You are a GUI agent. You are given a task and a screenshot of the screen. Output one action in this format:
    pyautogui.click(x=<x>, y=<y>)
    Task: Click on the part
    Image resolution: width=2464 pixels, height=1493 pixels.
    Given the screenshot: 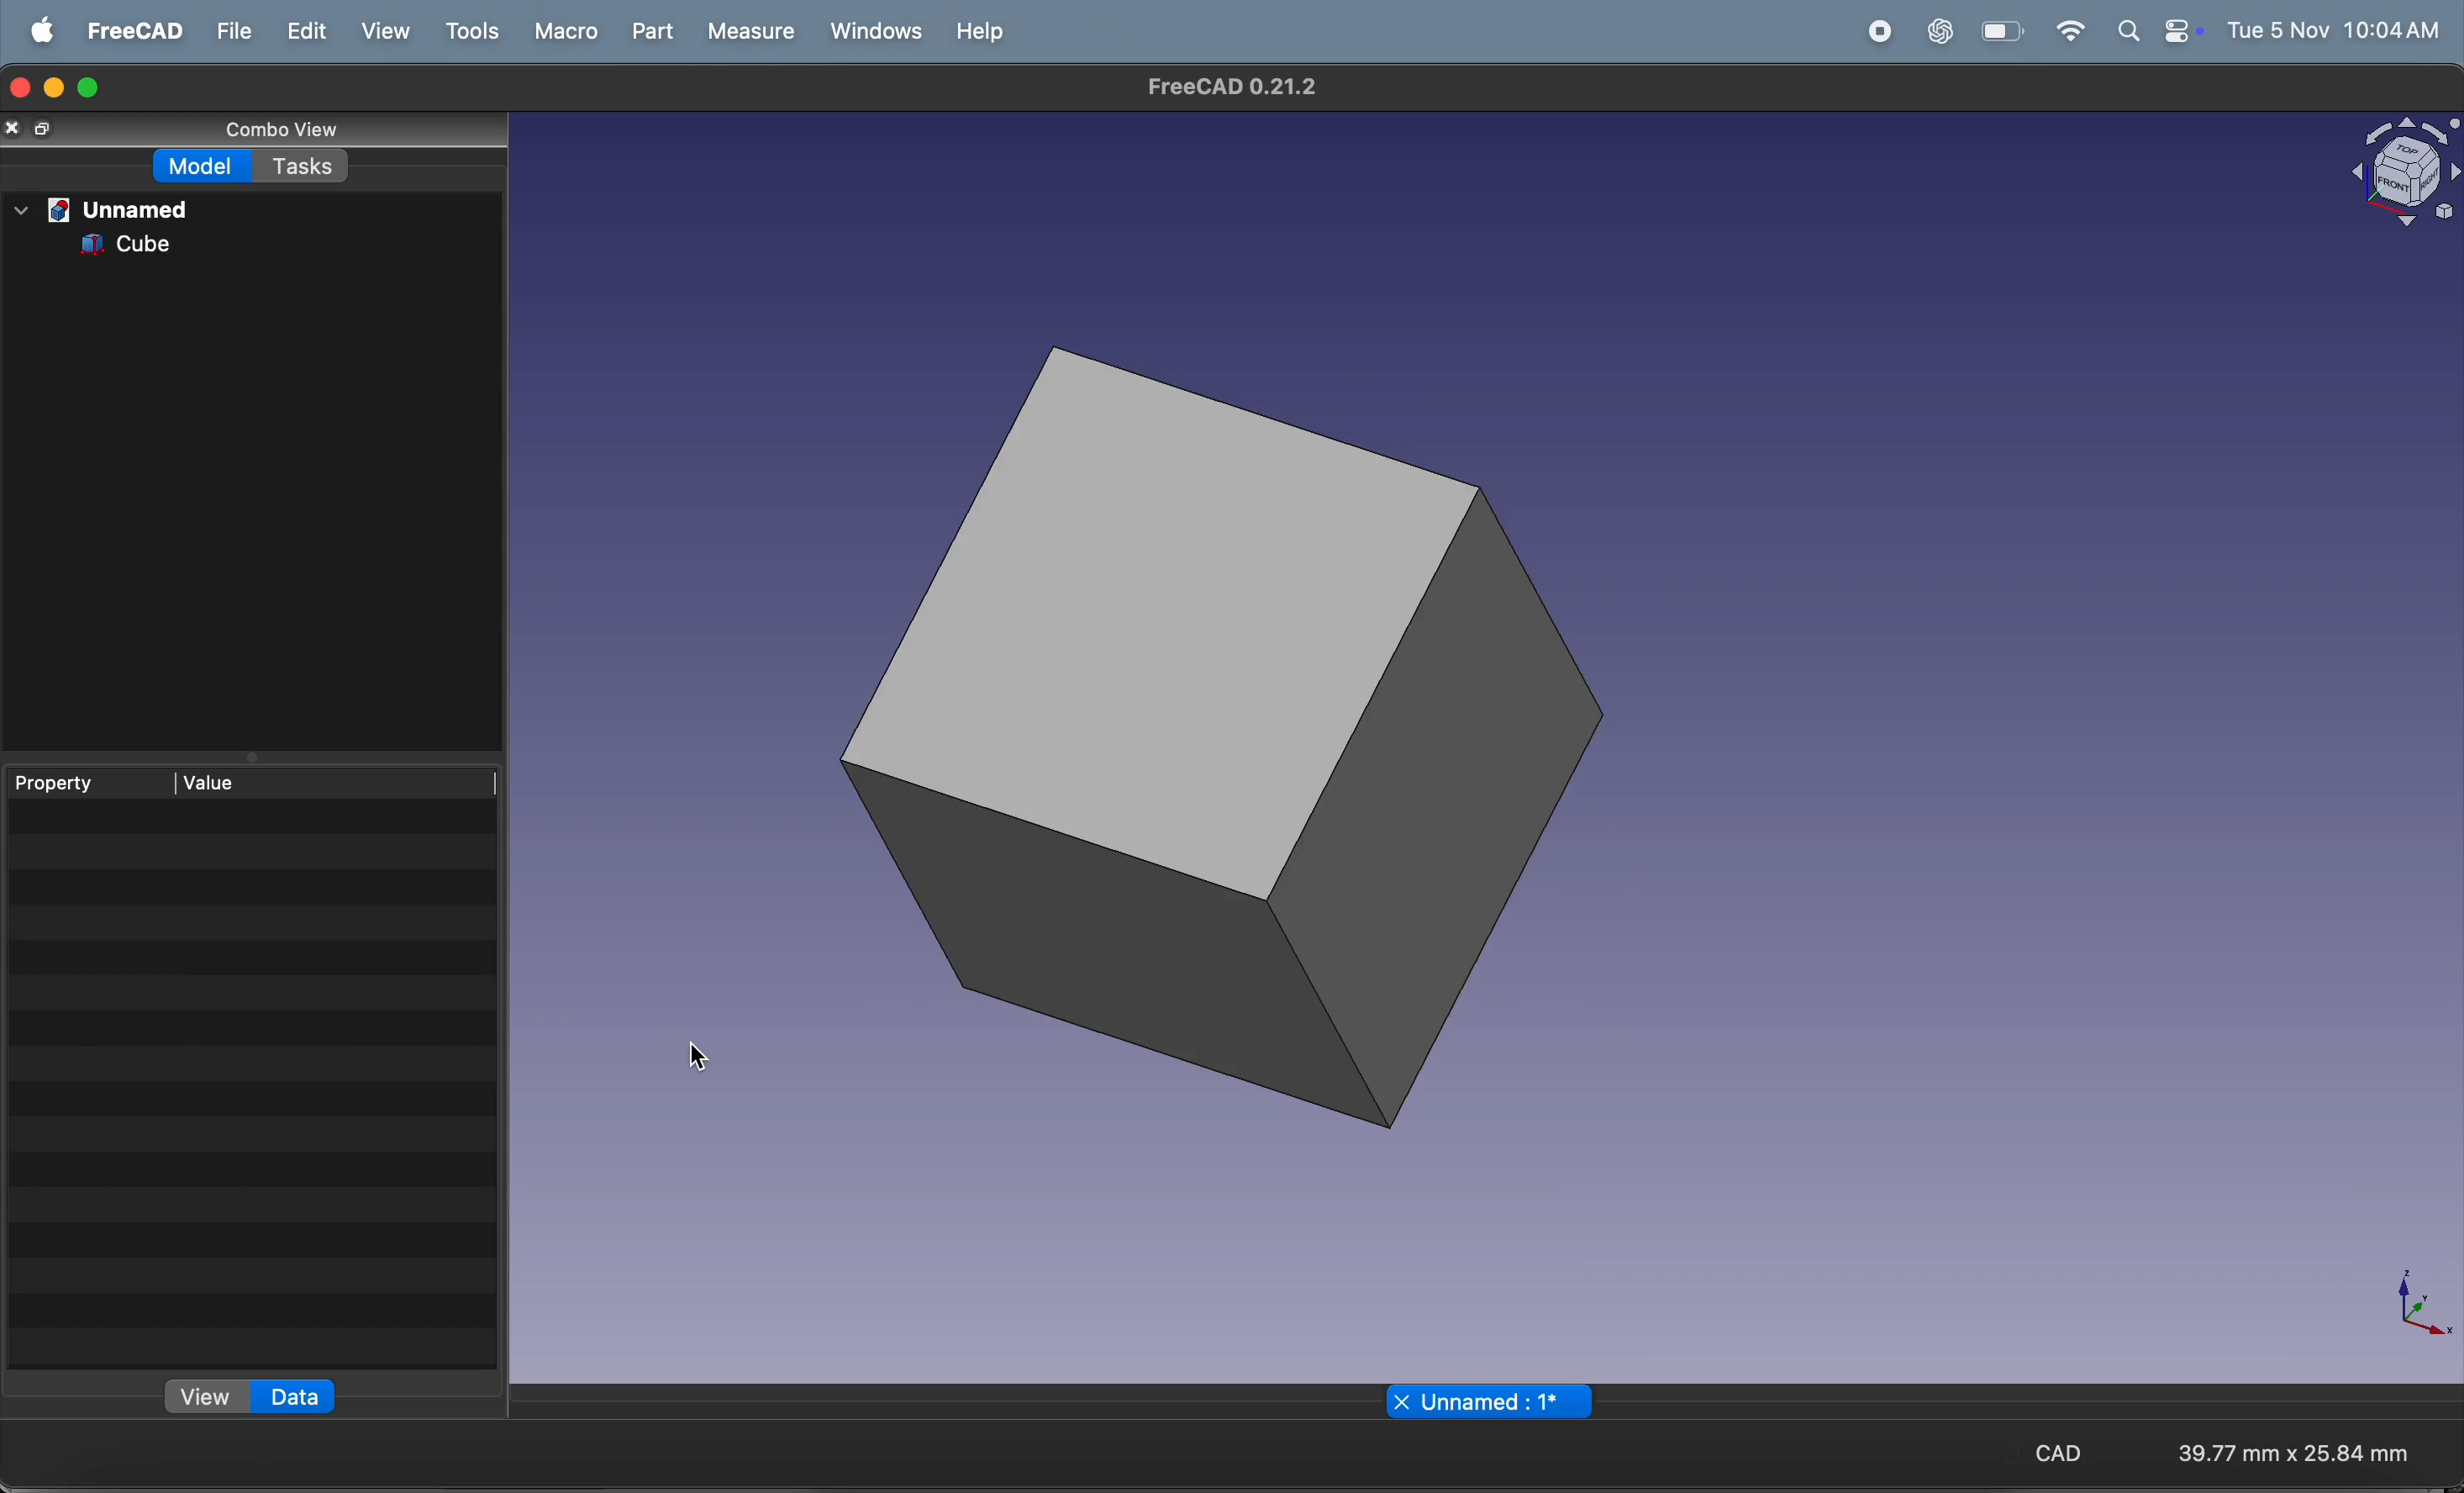 What is the action you would take?
    pyautogui.click(x=652, y=31)
    